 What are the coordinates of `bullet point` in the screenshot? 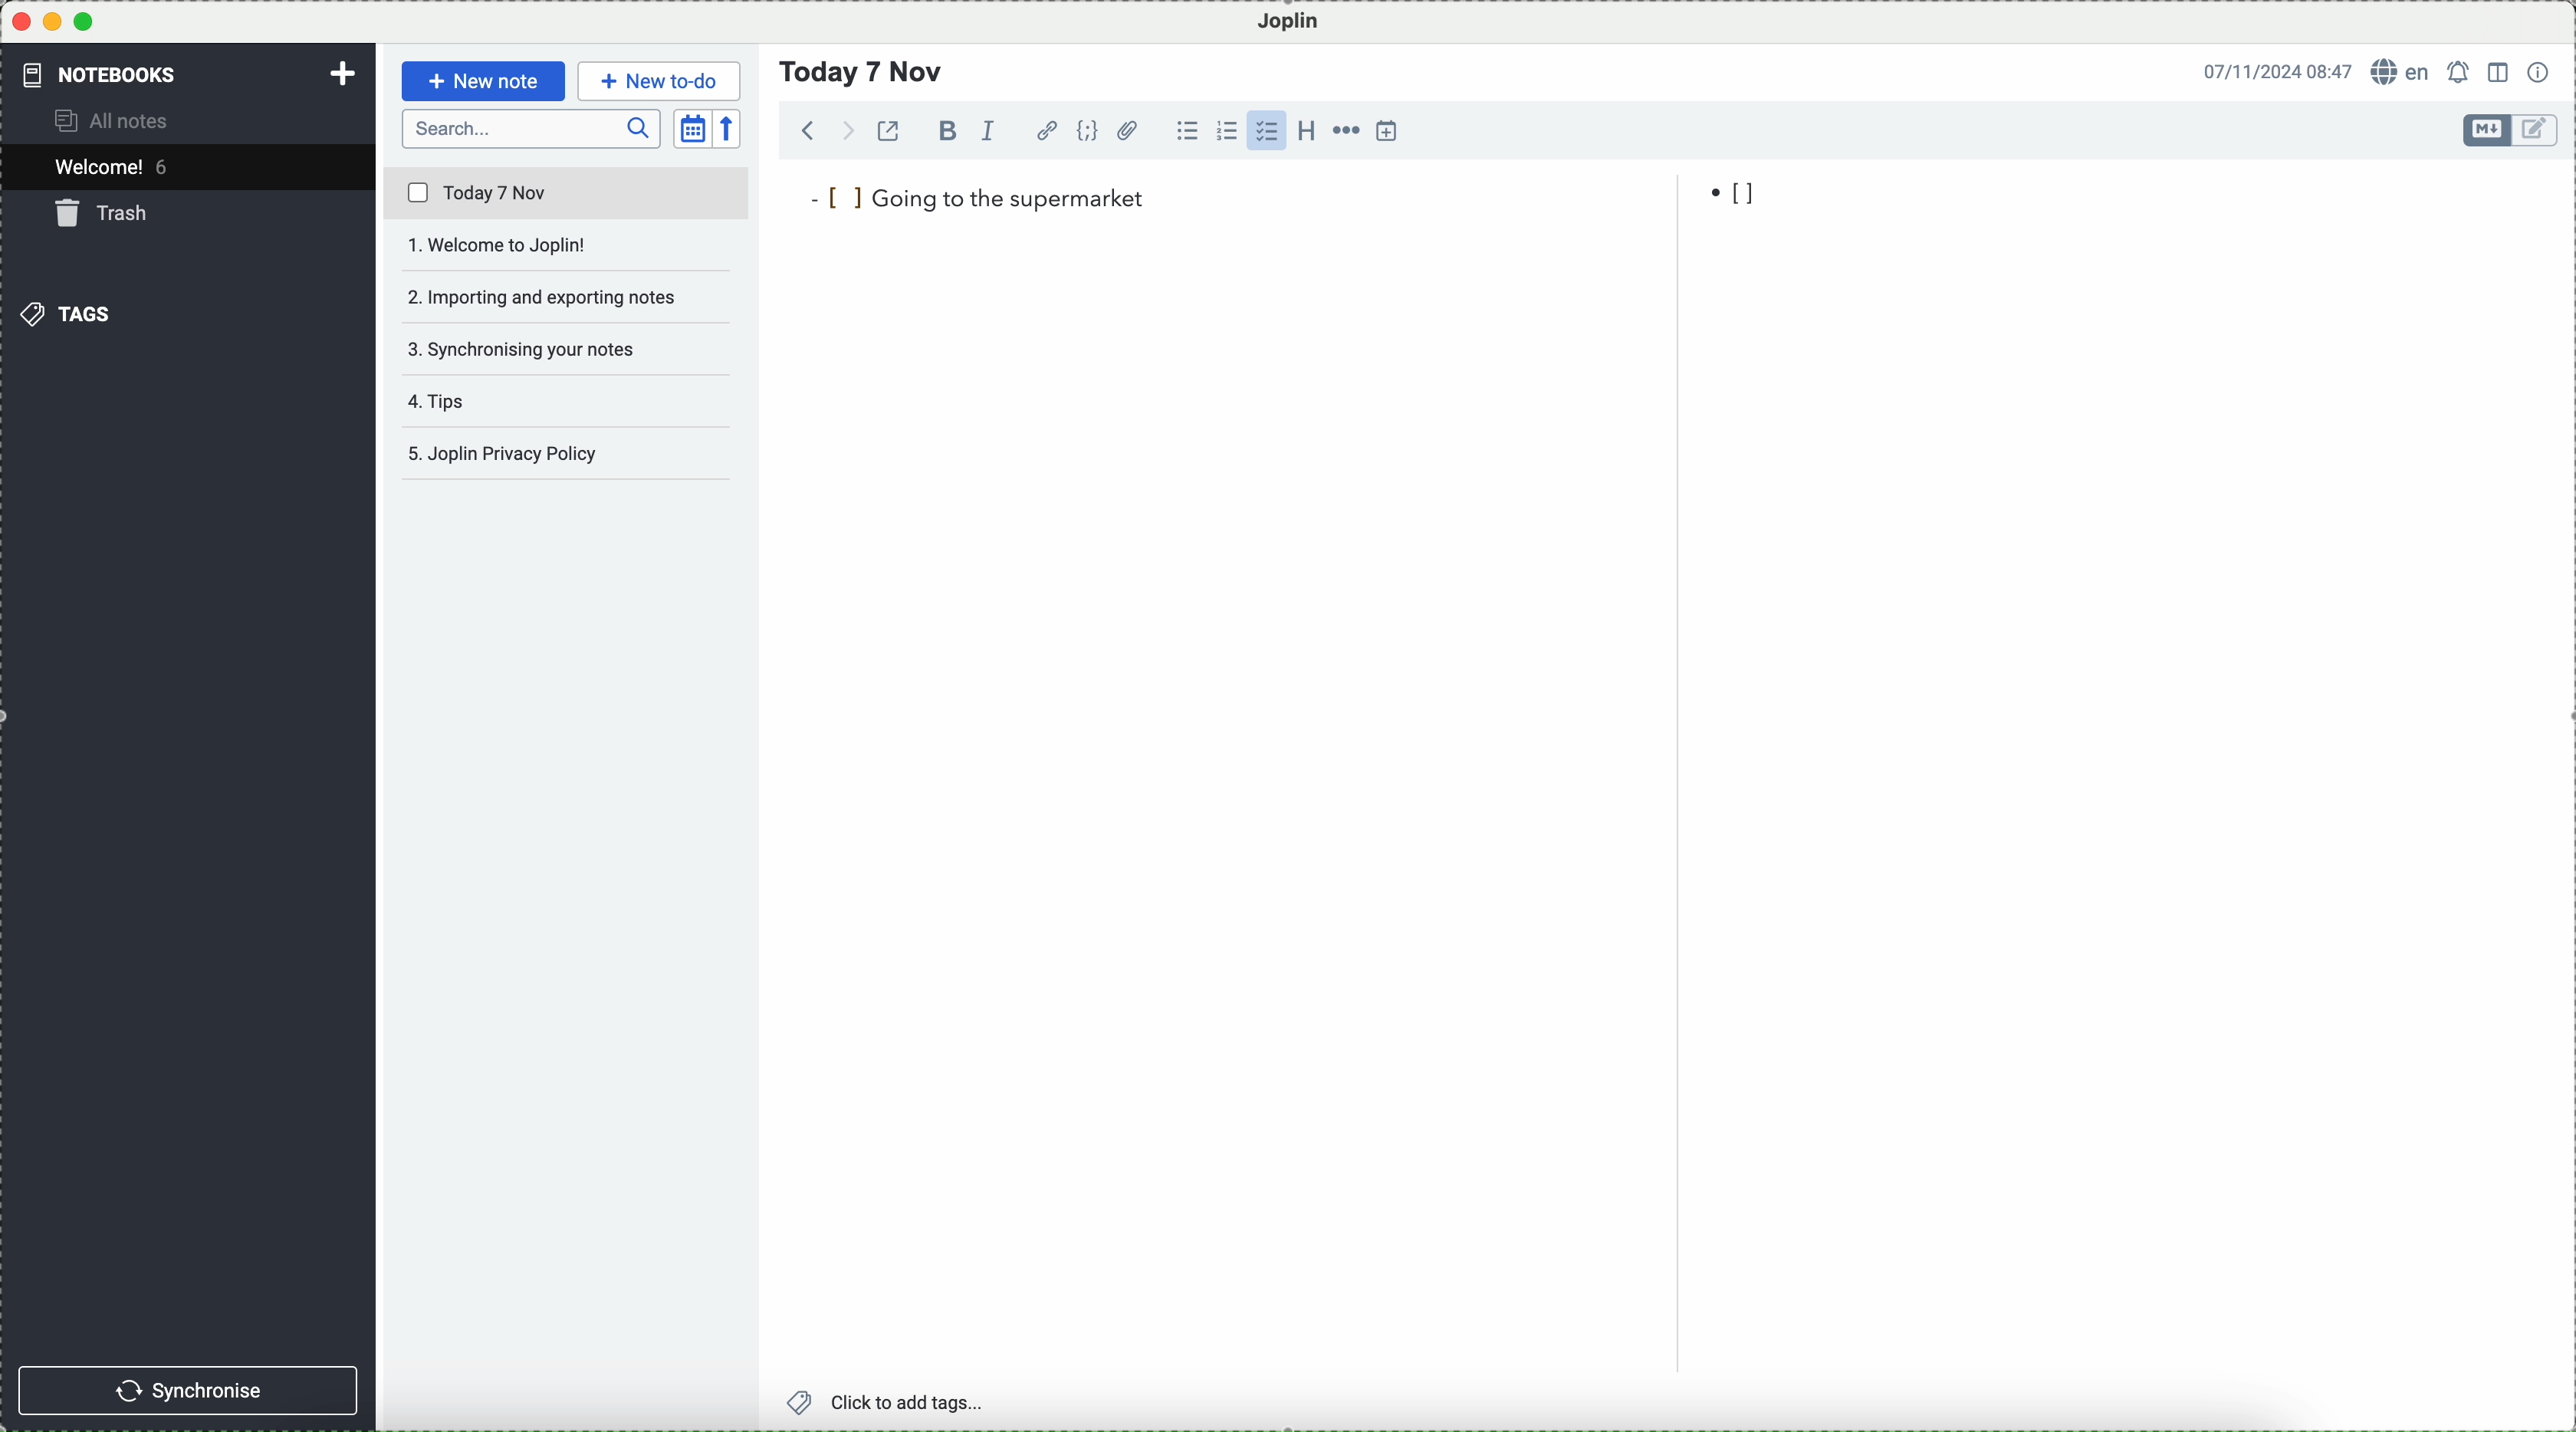 It's located at (1737, 194).